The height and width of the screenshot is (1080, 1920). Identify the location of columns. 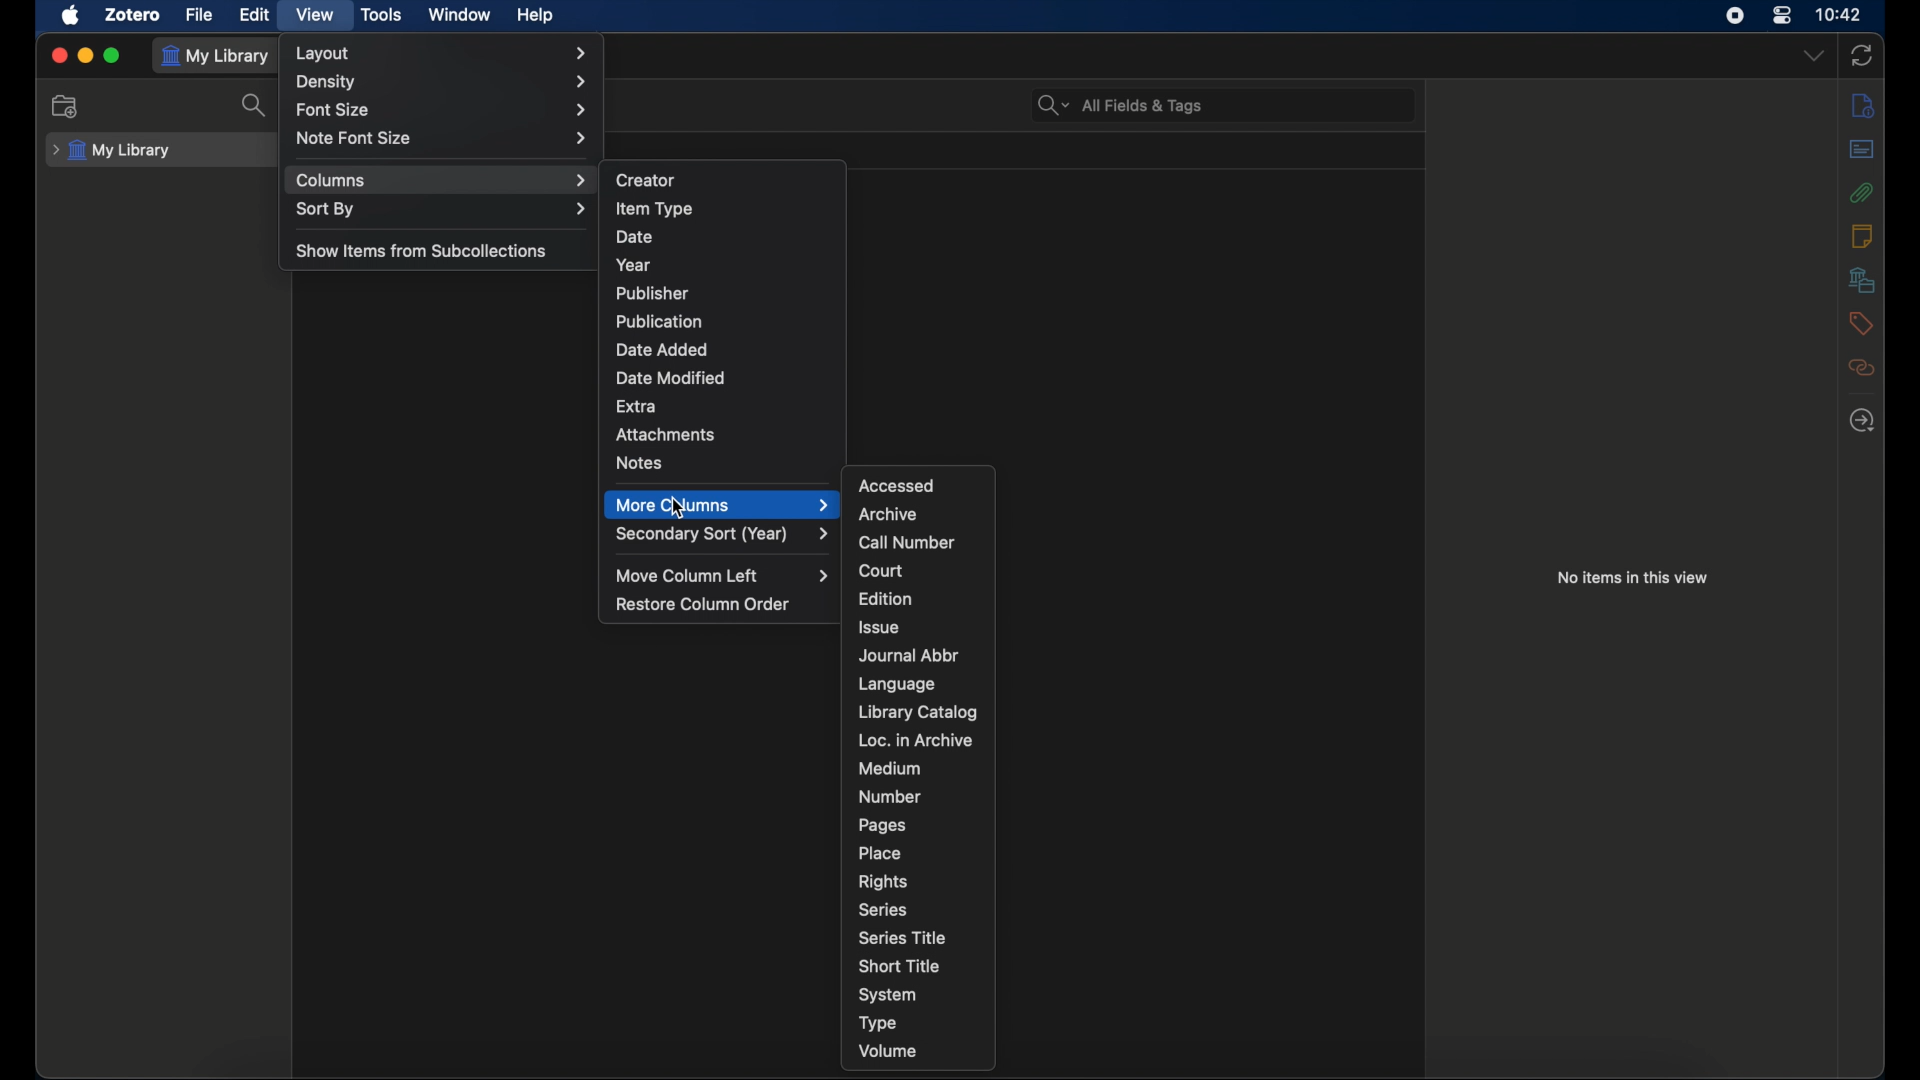
(442, 180).